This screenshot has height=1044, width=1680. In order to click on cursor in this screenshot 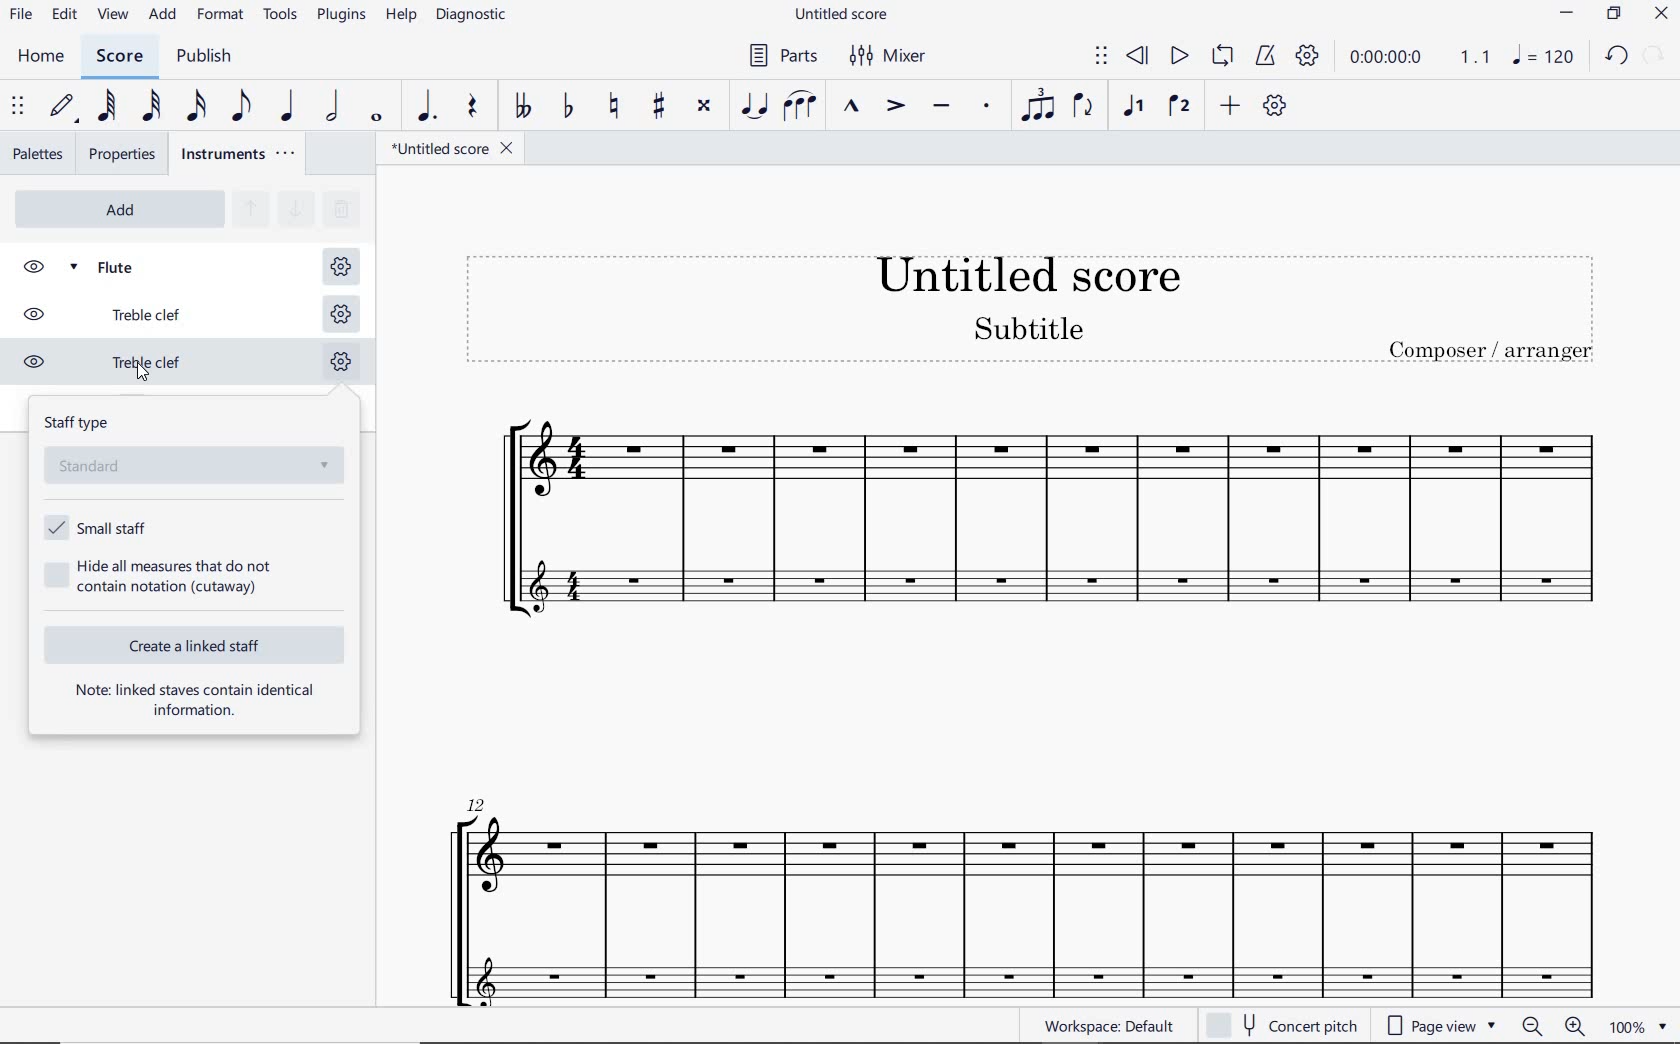, I will do `click(138, 371)`.